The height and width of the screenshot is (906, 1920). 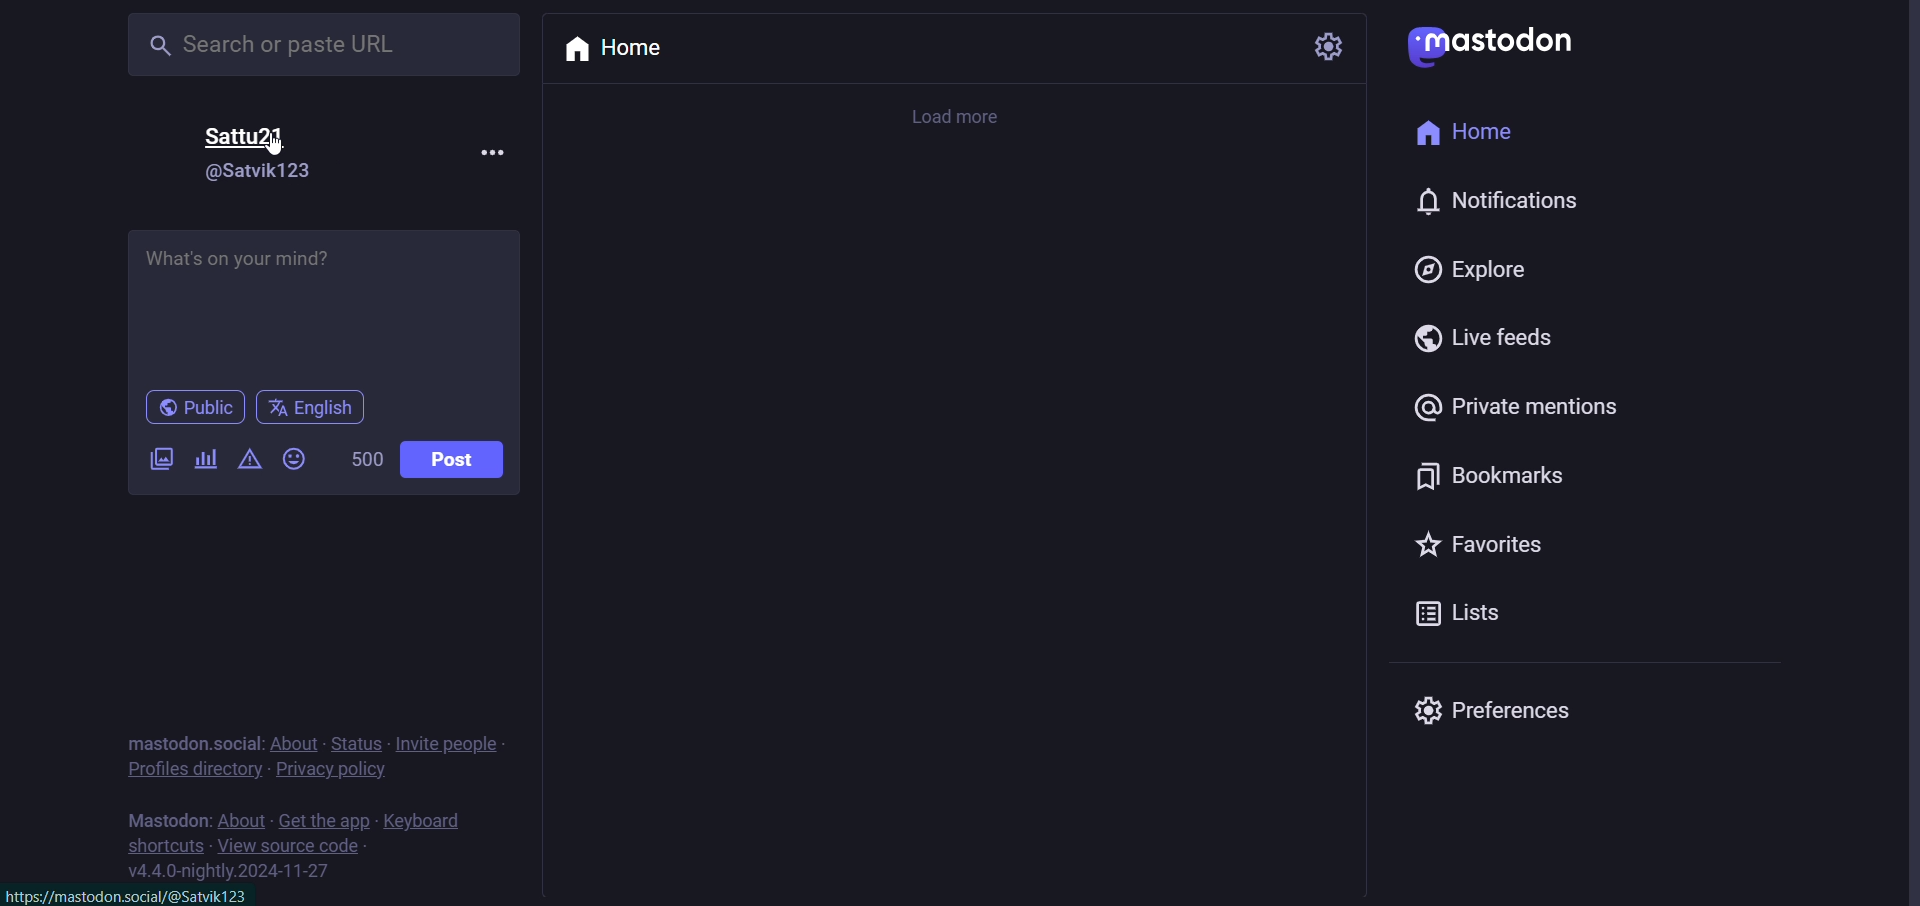 I want to click on public, so click(x=196, y=409).